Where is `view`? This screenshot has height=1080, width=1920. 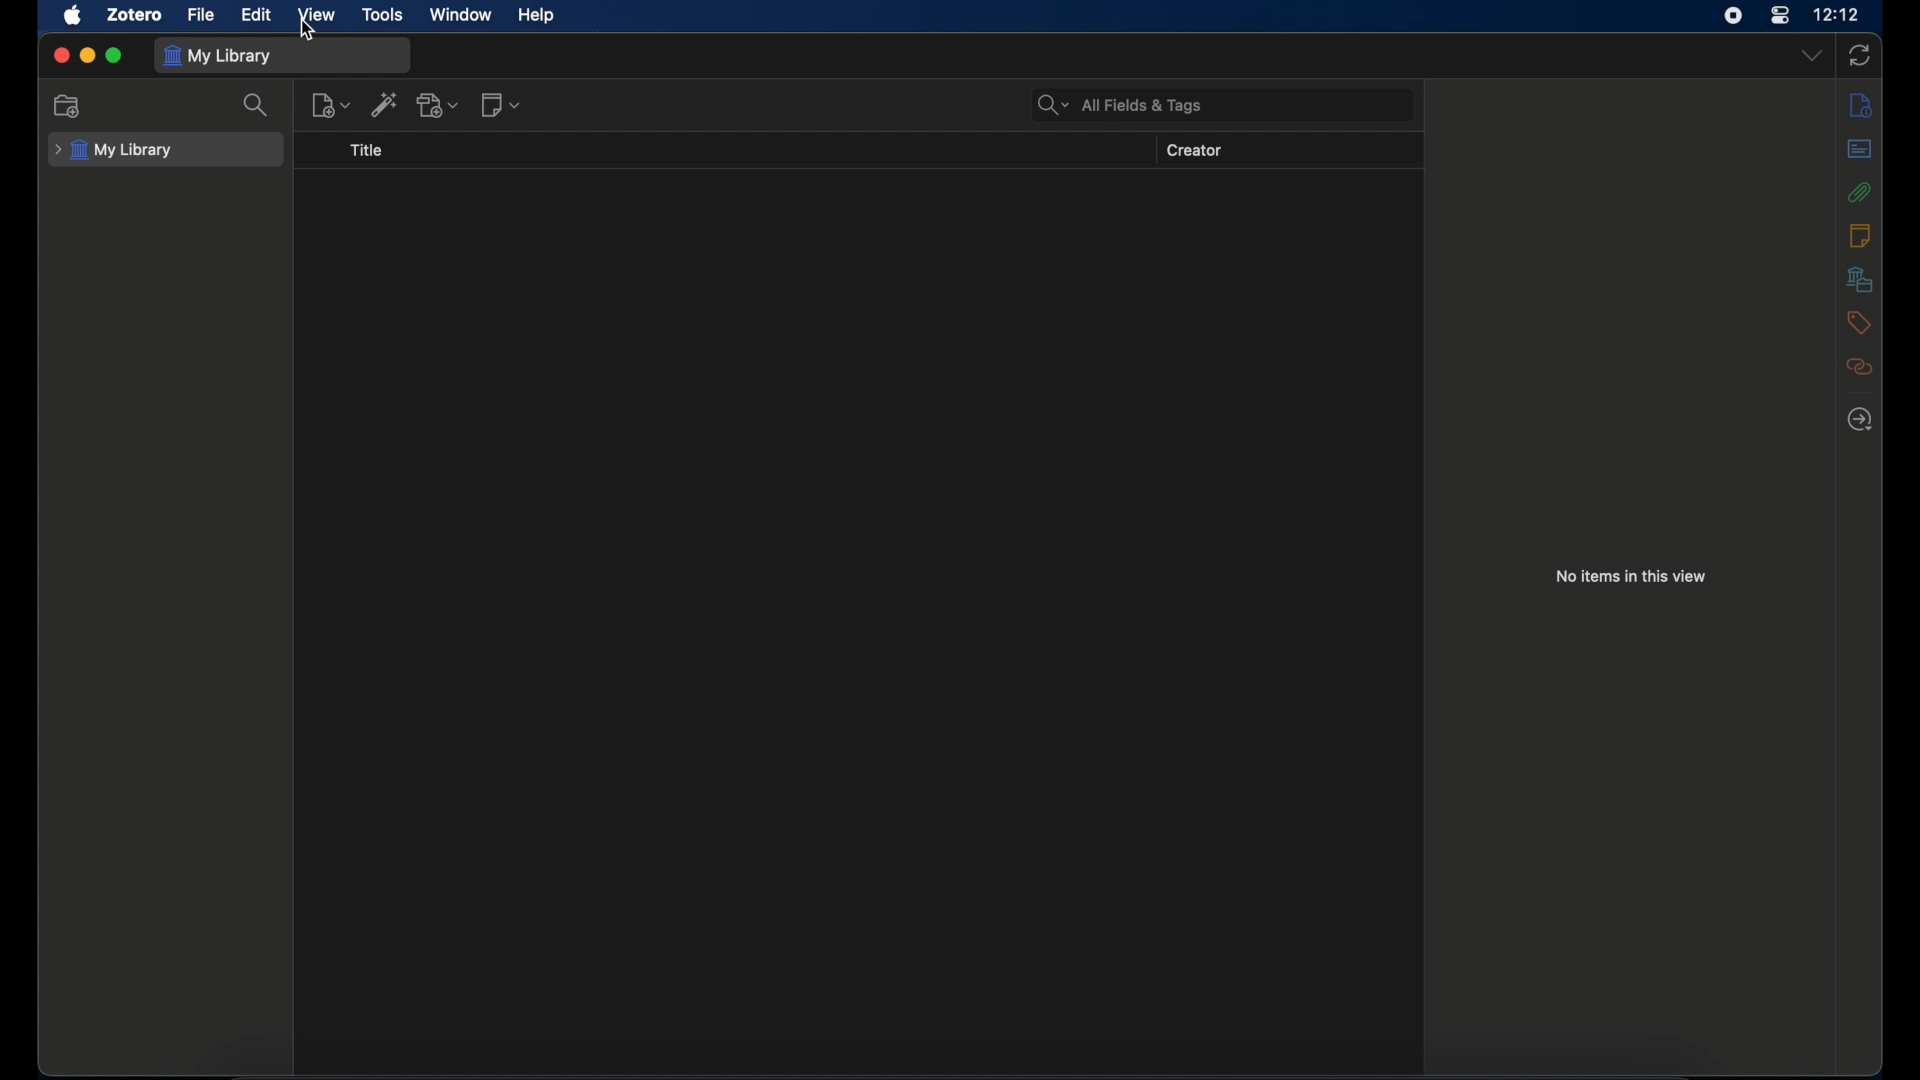
view is located at coordinates (314, 14).